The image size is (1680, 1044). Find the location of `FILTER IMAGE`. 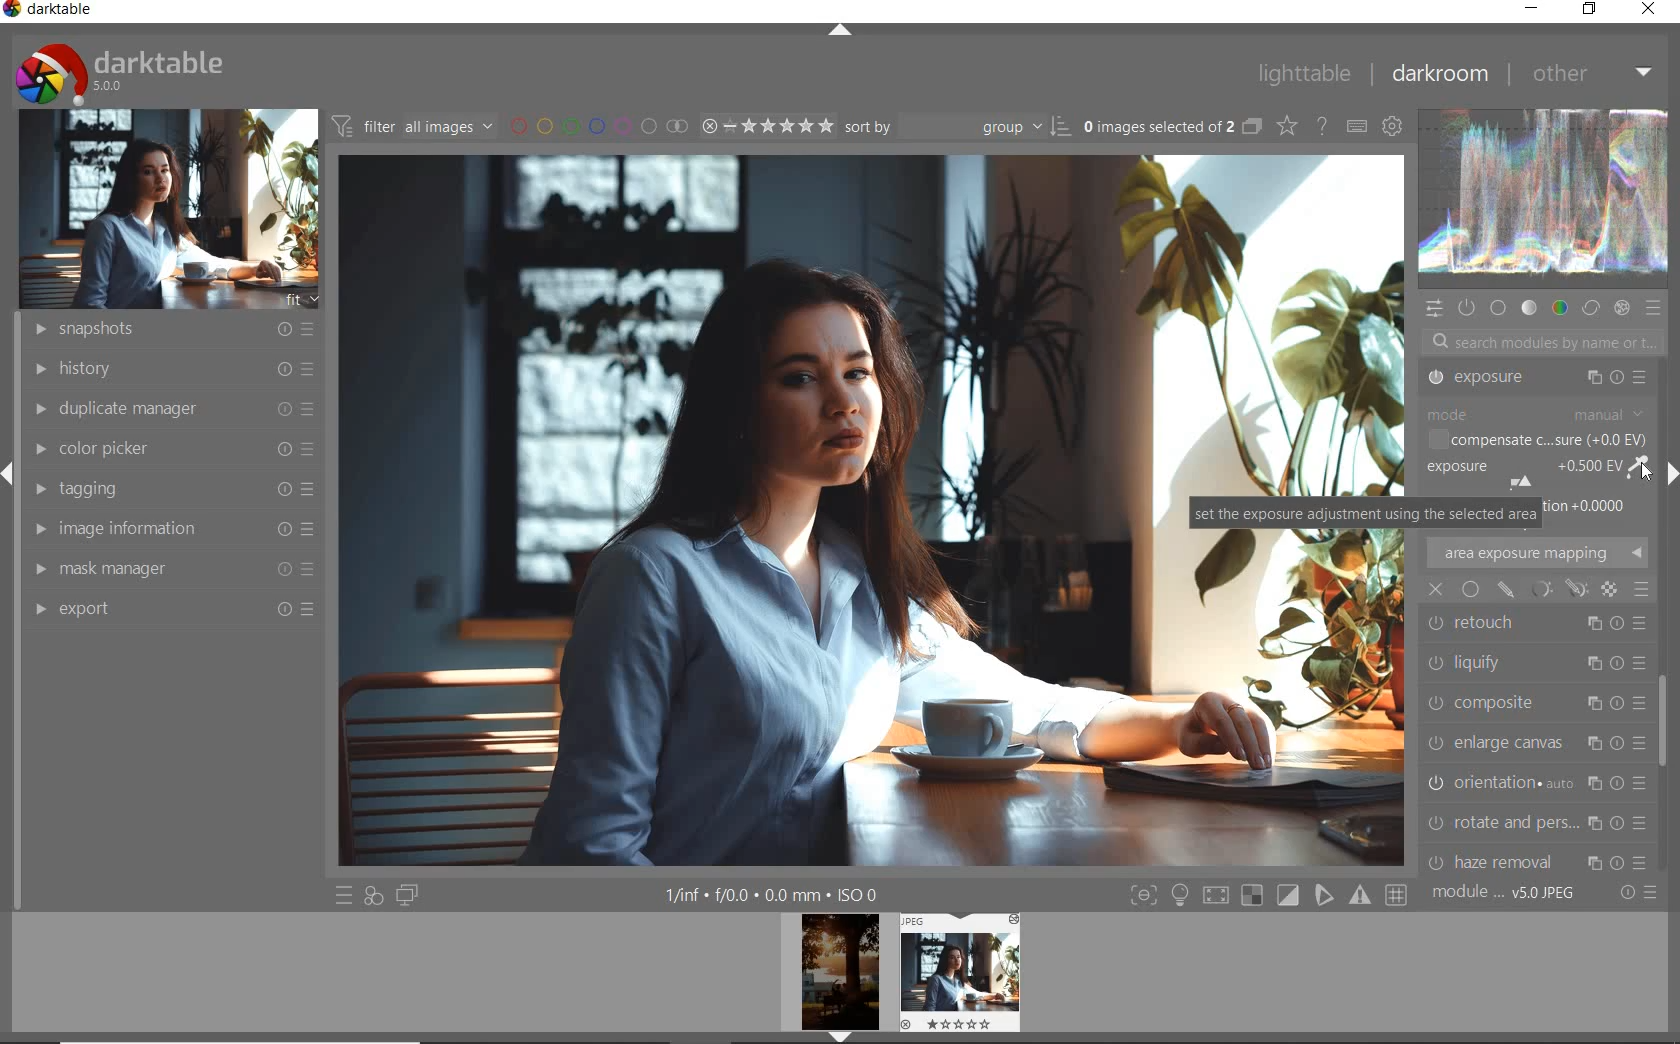

FILTER IMAGE is located at coordinates (408, 126).